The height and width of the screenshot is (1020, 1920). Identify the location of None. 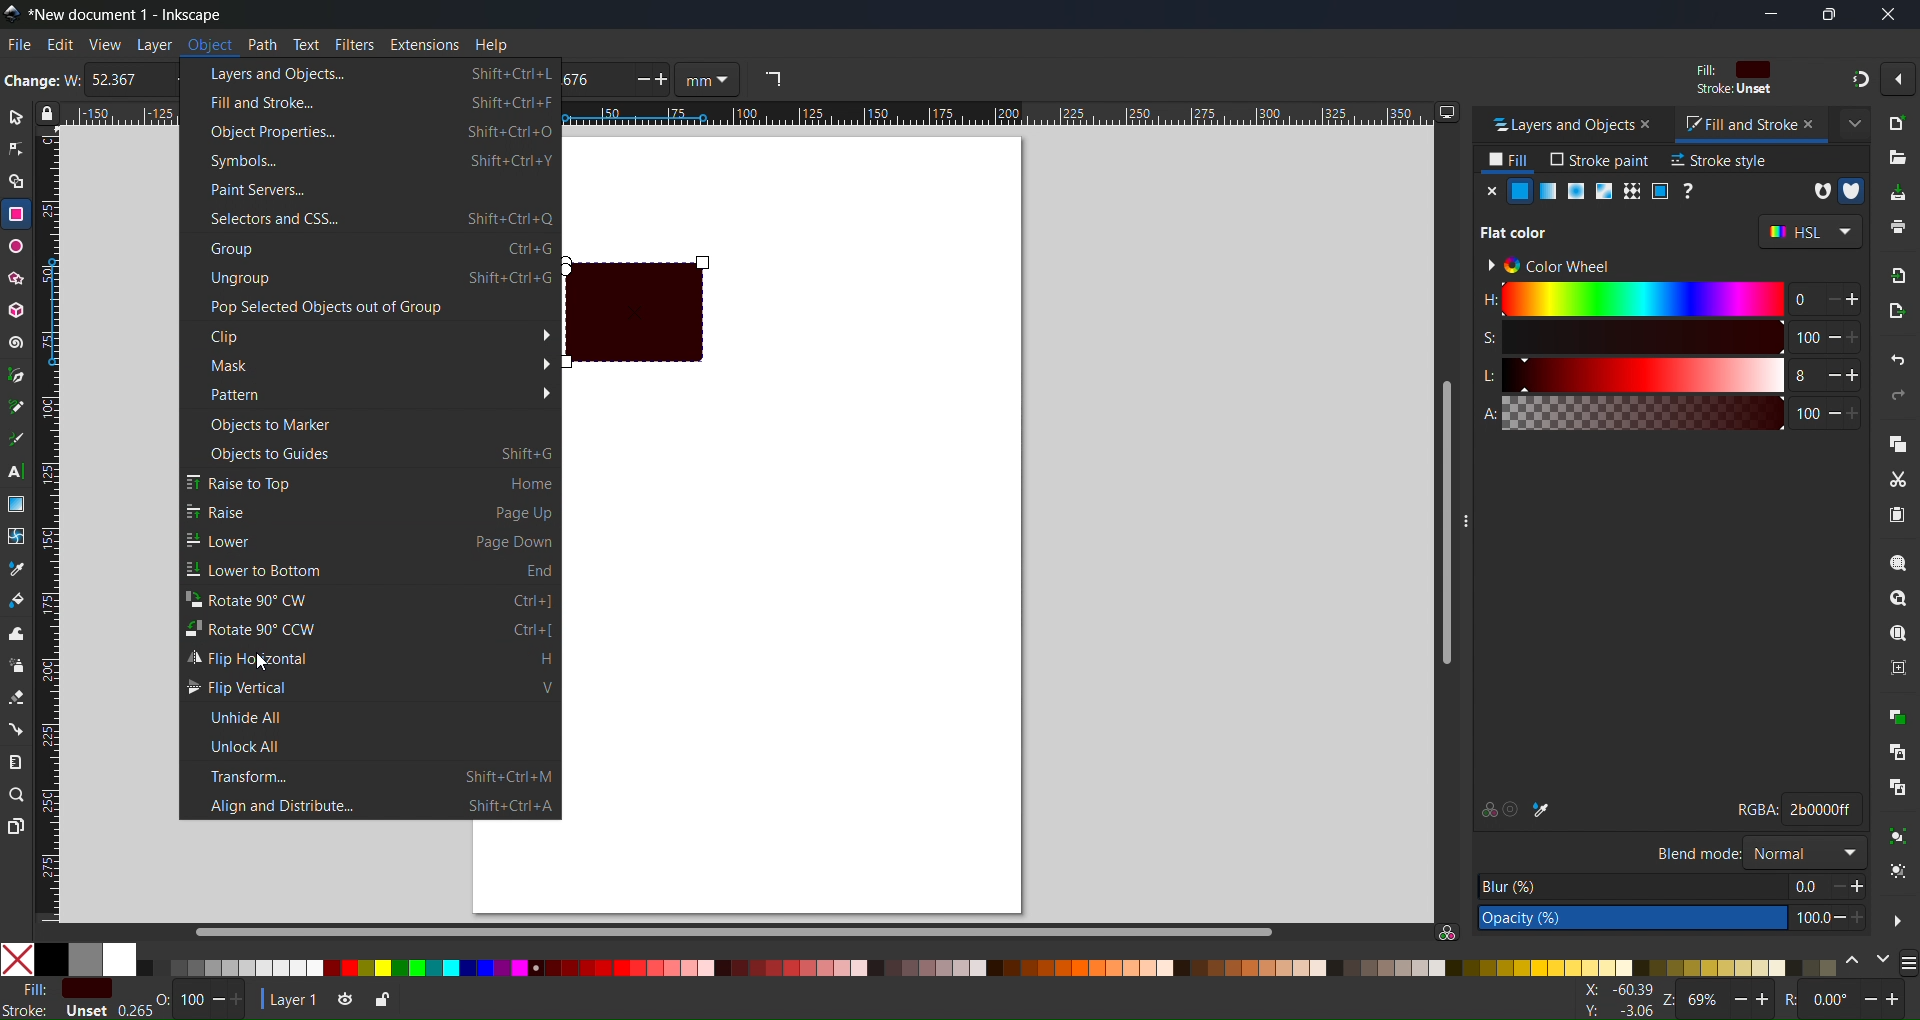
(17, 959).